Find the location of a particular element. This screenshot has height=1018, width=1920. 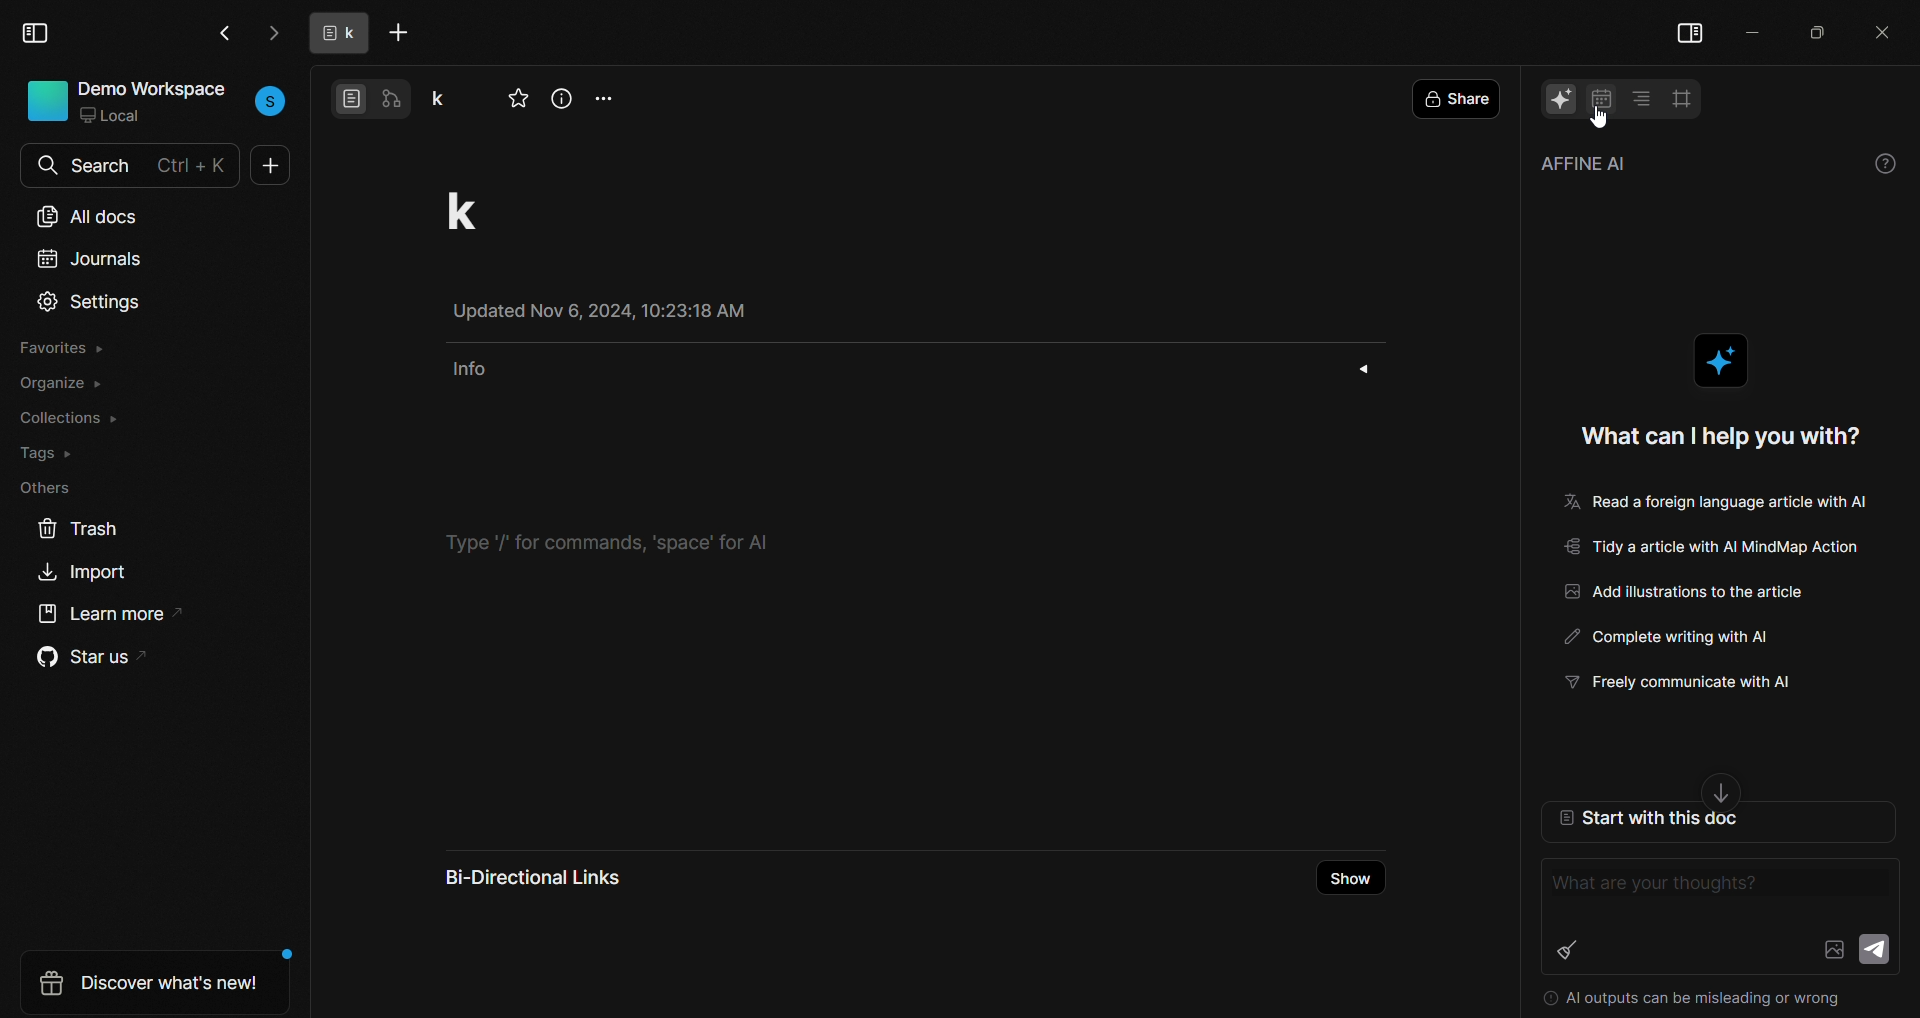

Complete writing with ai is located at coordinates (1670, 638).